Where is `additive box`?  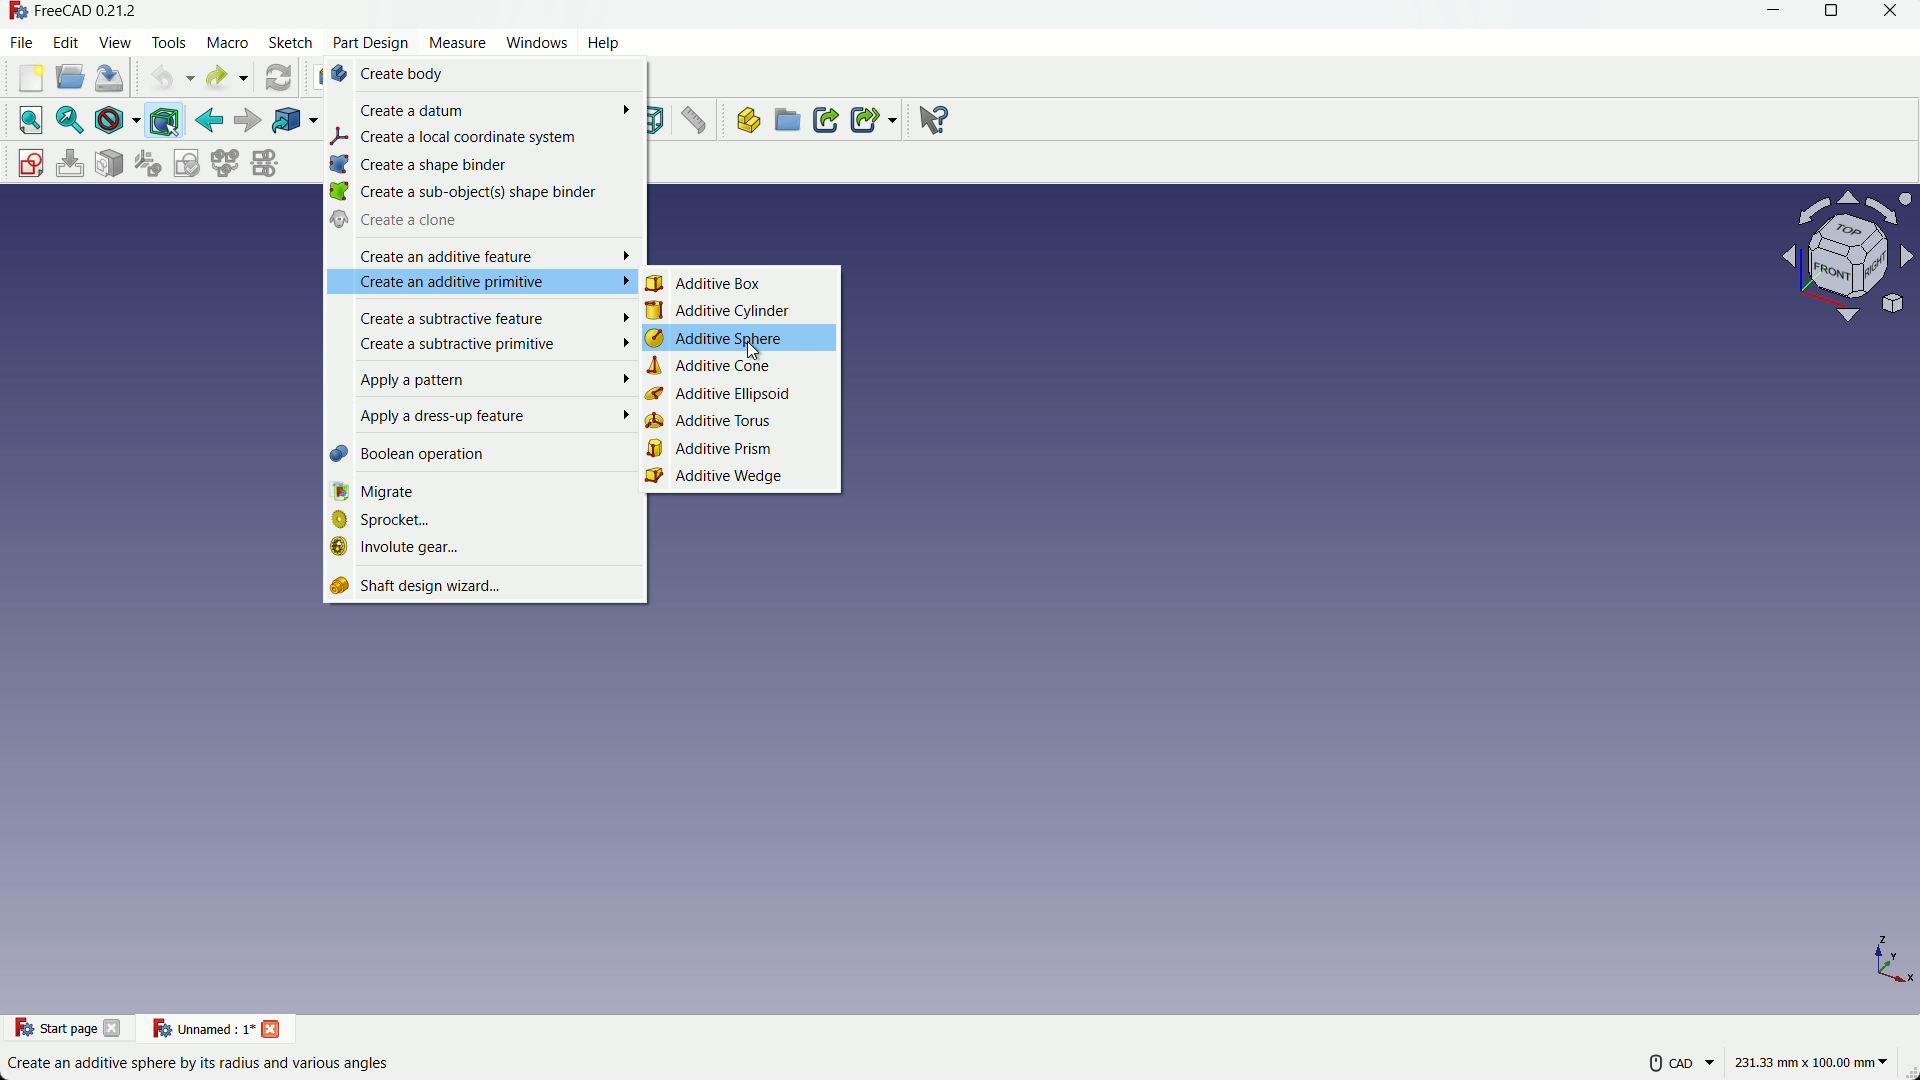
additive box is located at coordinates (748, 283).